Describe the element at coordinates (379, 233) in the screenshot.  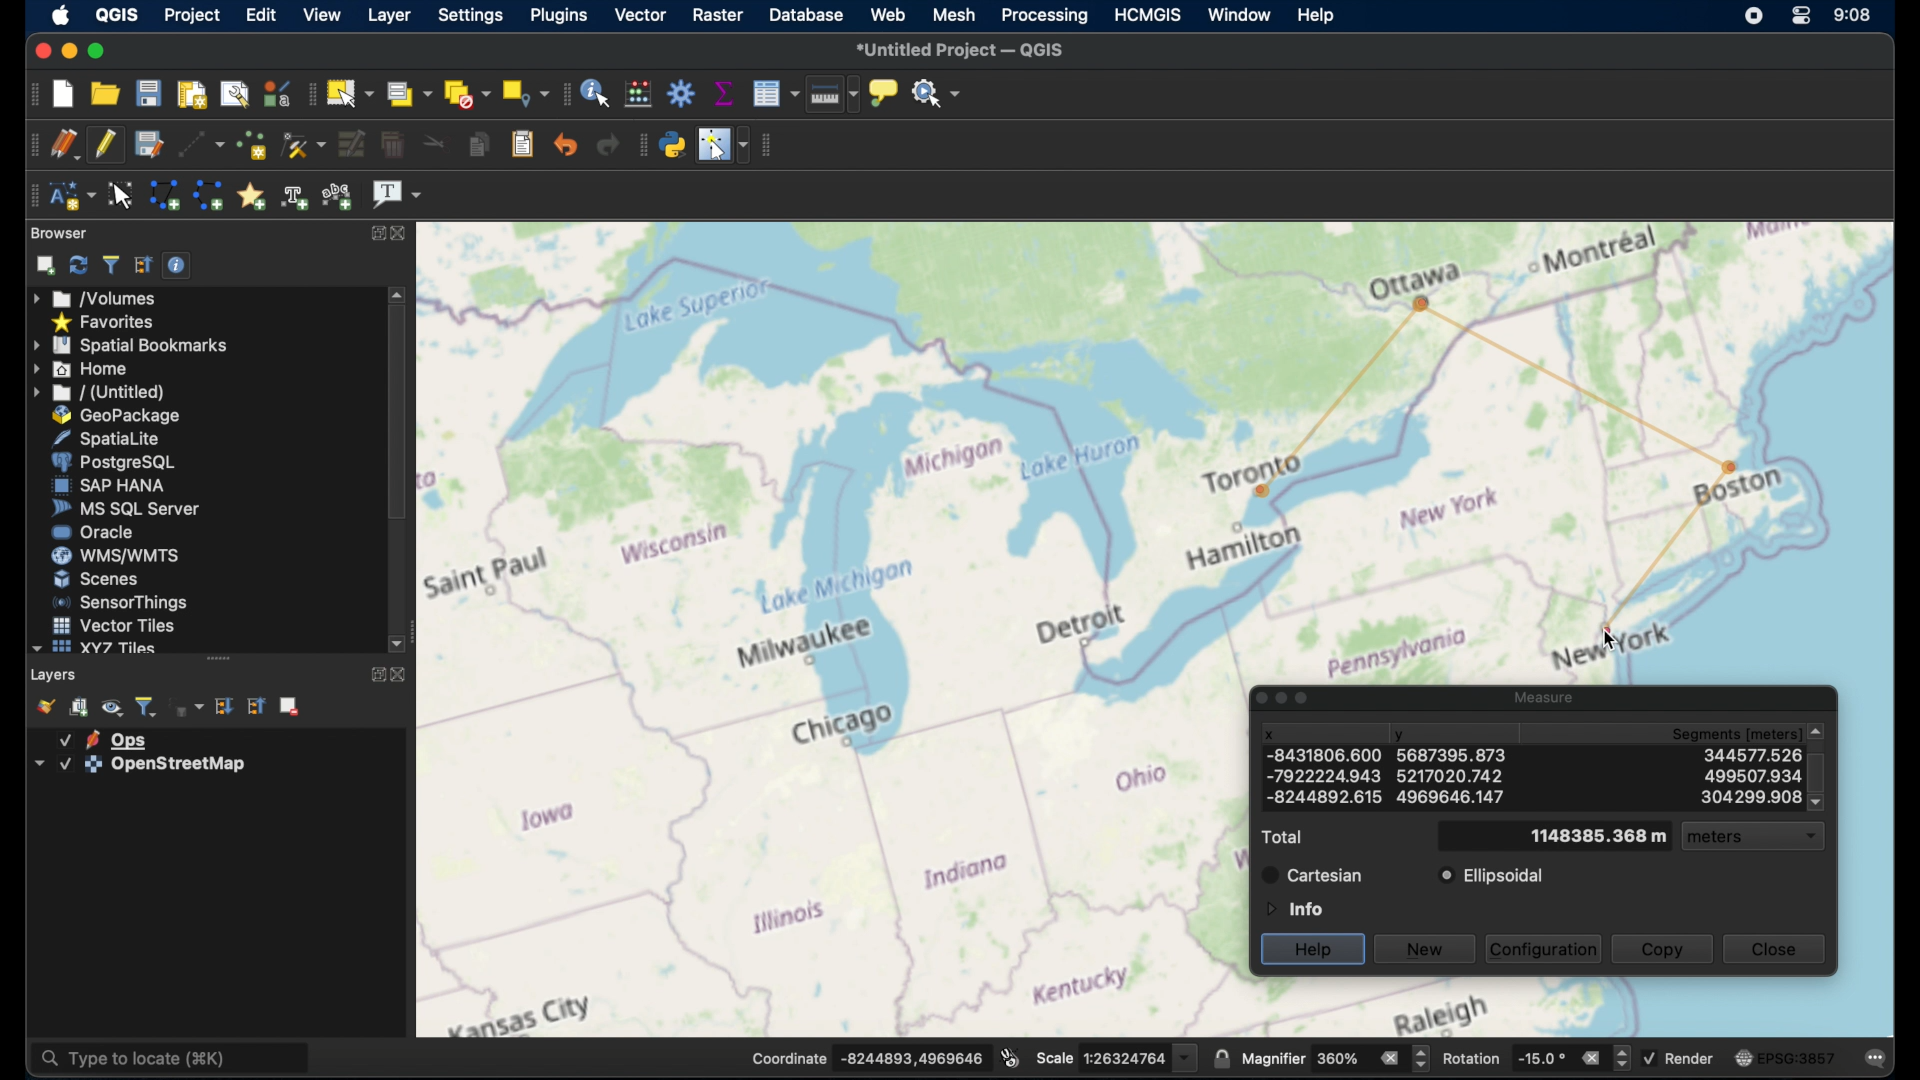
I see `maximize` at that location.